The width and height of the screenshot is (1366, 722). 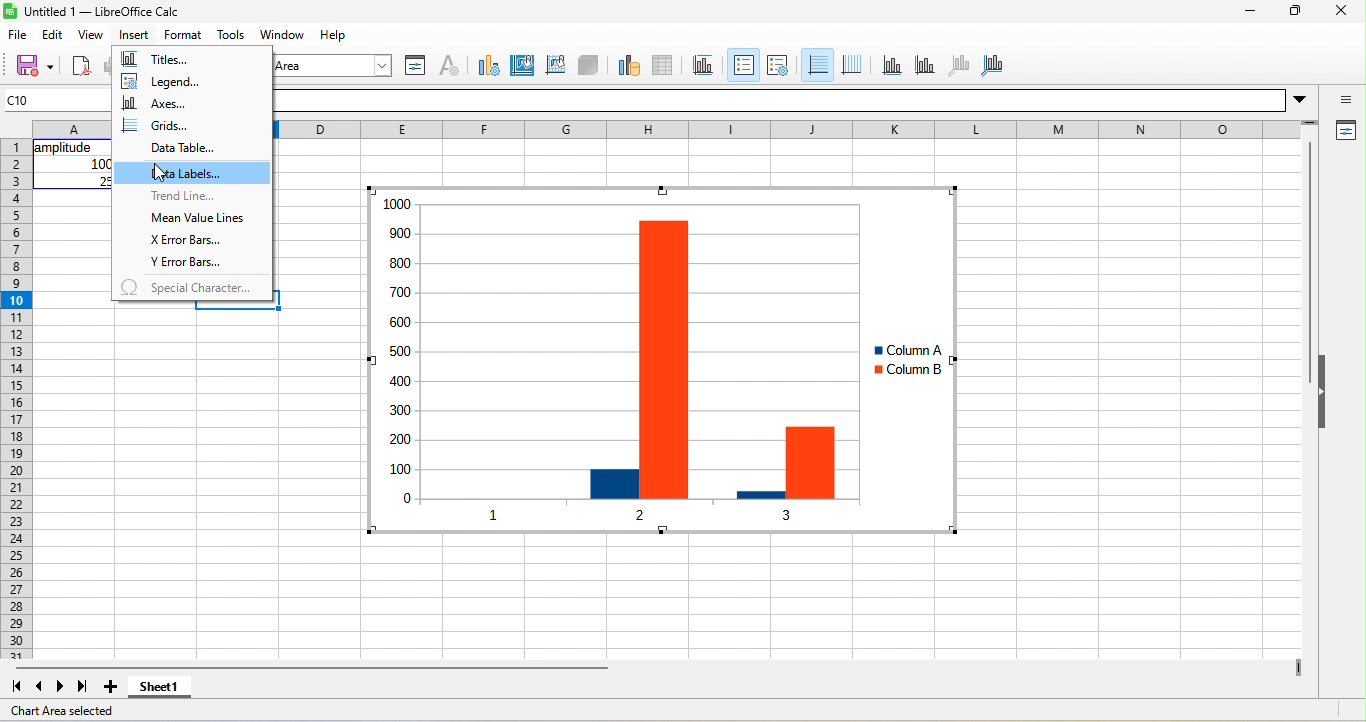 What do you see at coordinates (134, 35) in the screenshot?
I see `insert` at bounding box center [134, 35].